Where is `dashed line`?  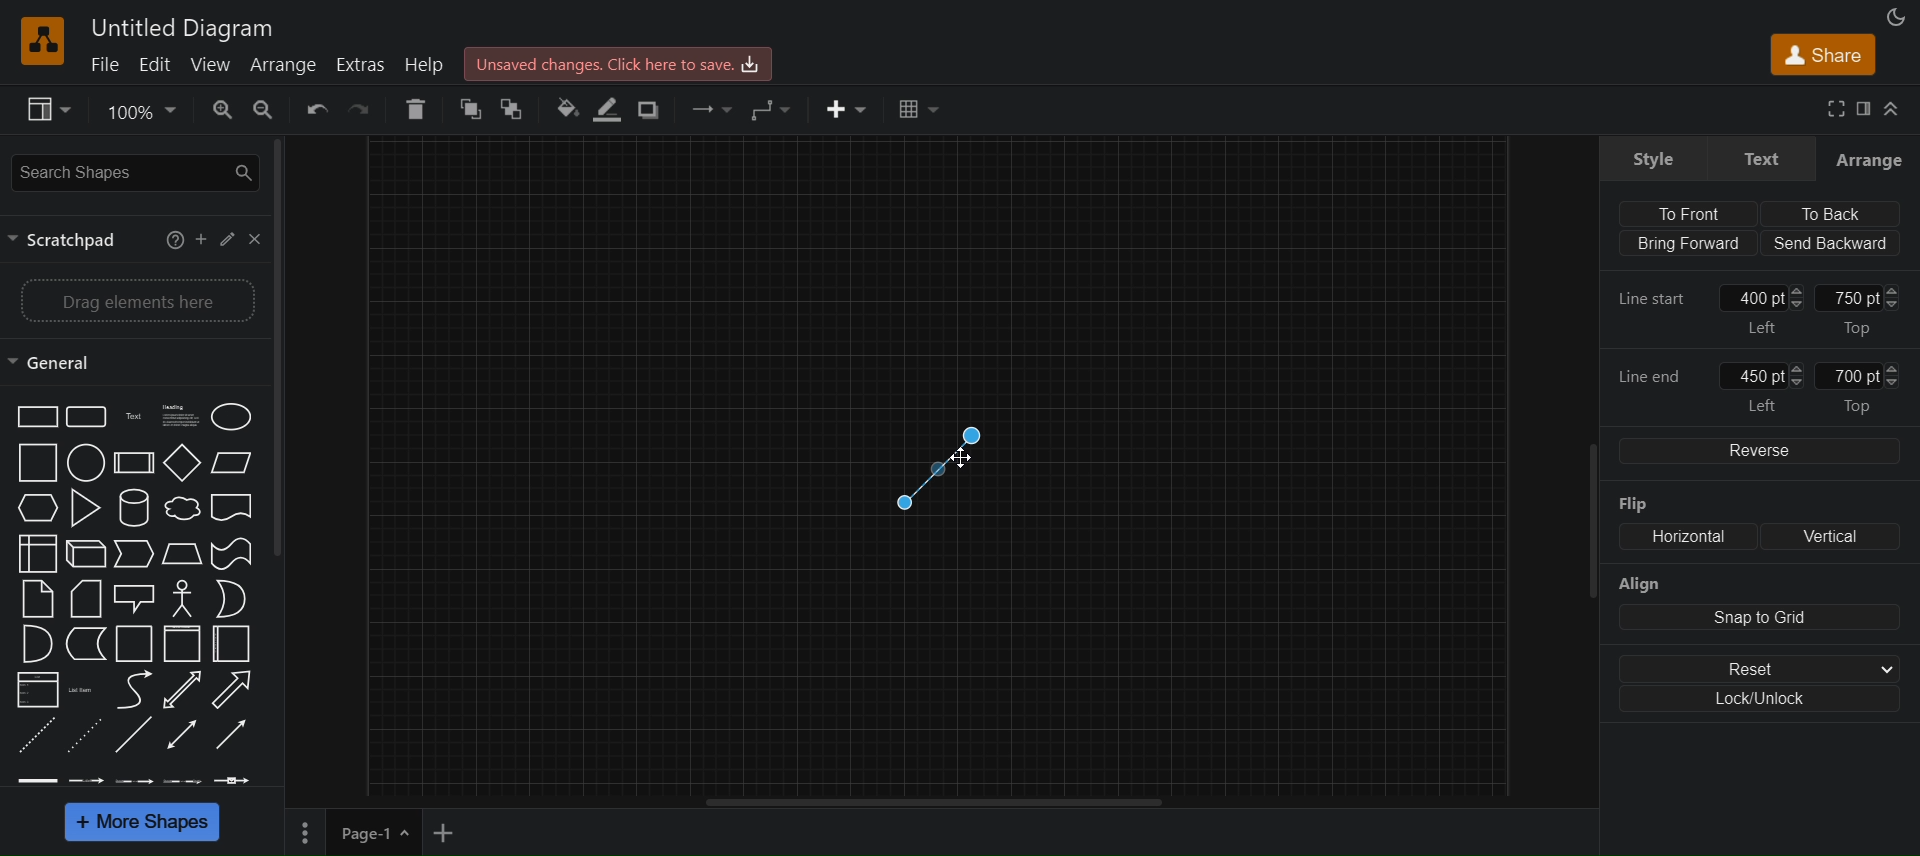 dashed line is located at coordinates (31, 737).